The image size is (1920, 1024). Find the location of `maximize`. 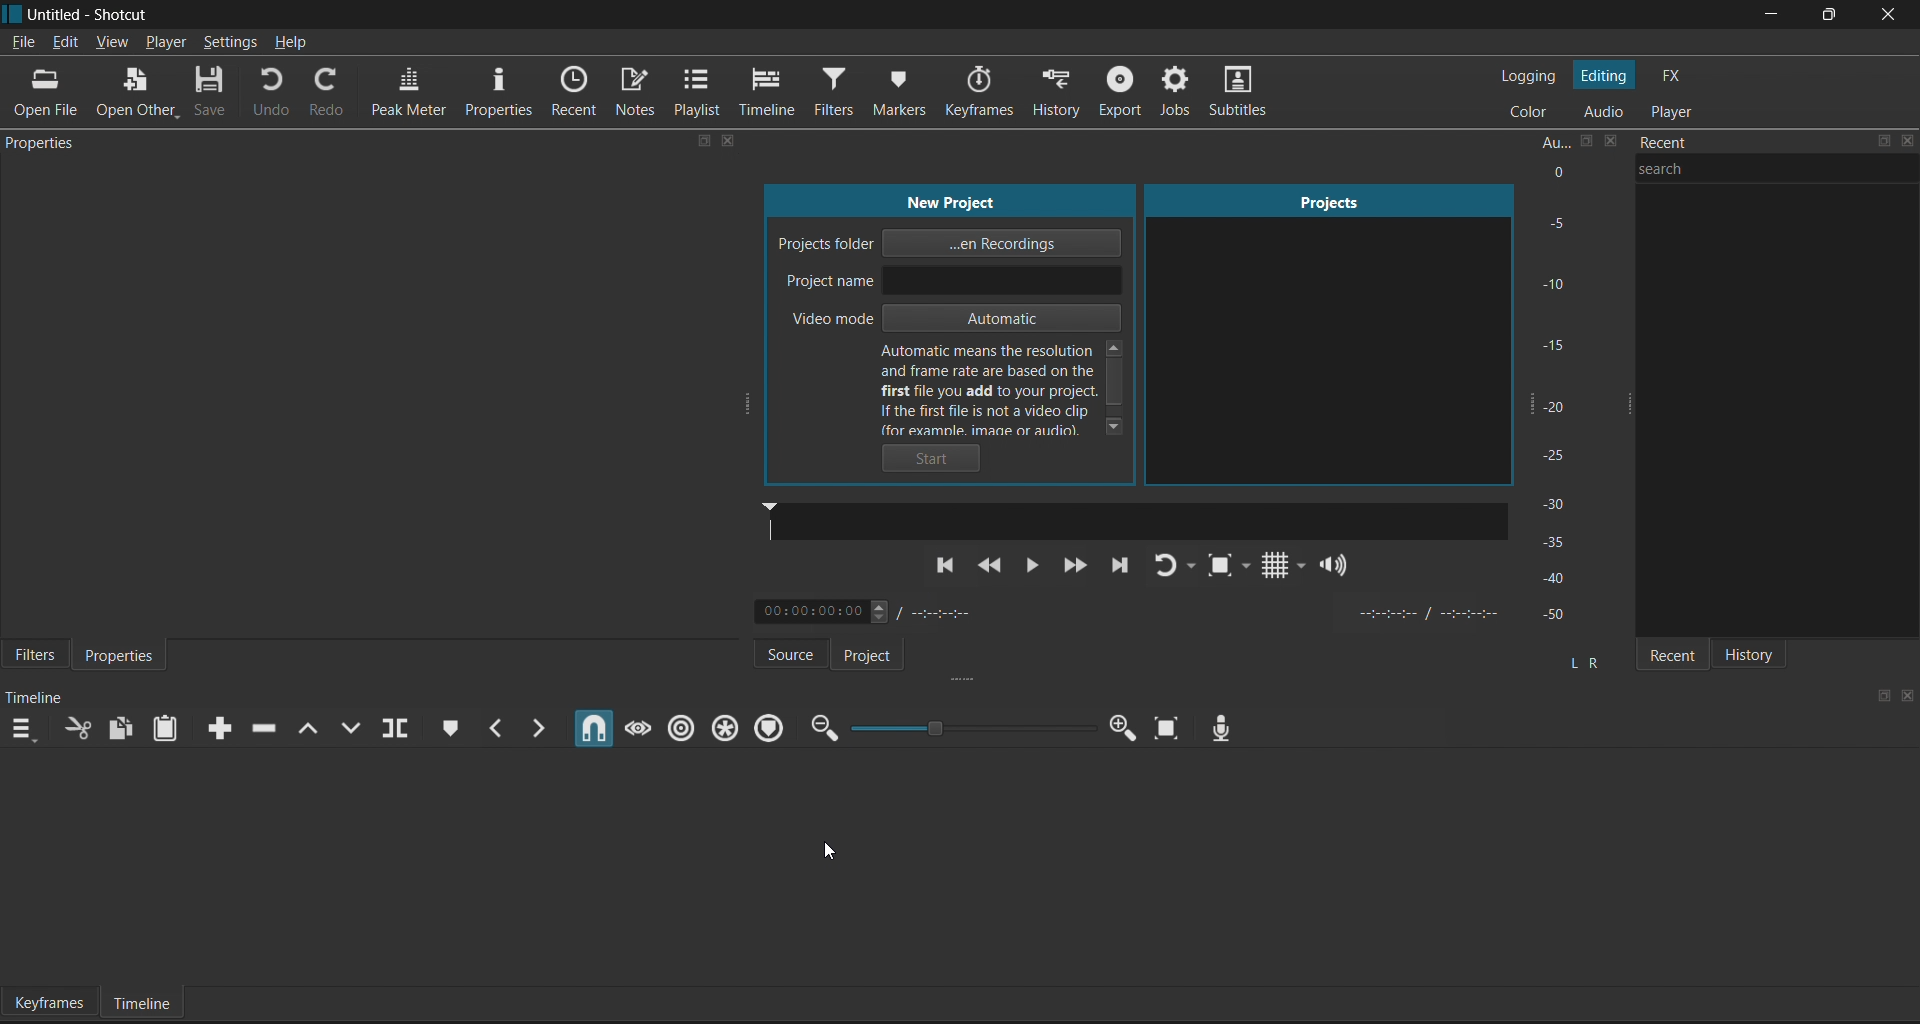

maximize is located at coordinates (1885, 143).